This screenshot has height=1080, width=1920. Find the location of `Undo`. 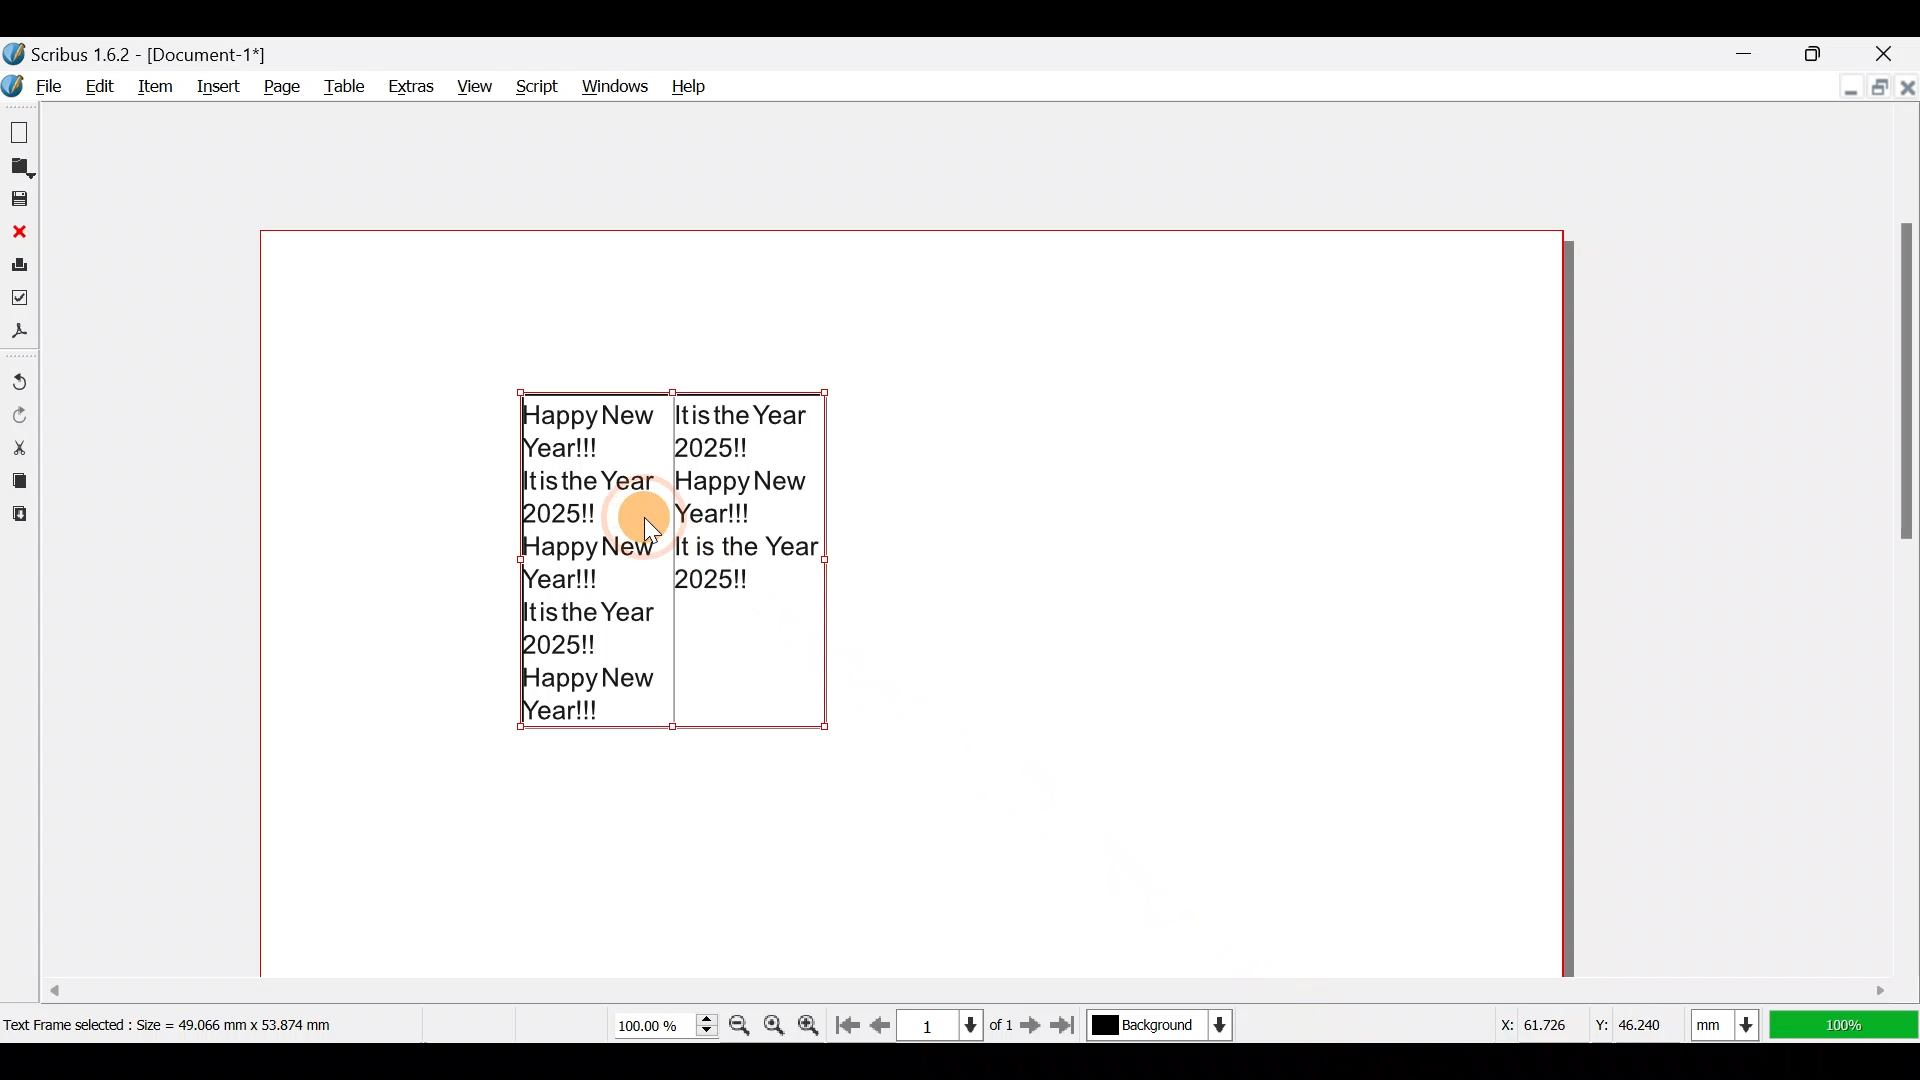

Undo is located at coordinates (20, 373).